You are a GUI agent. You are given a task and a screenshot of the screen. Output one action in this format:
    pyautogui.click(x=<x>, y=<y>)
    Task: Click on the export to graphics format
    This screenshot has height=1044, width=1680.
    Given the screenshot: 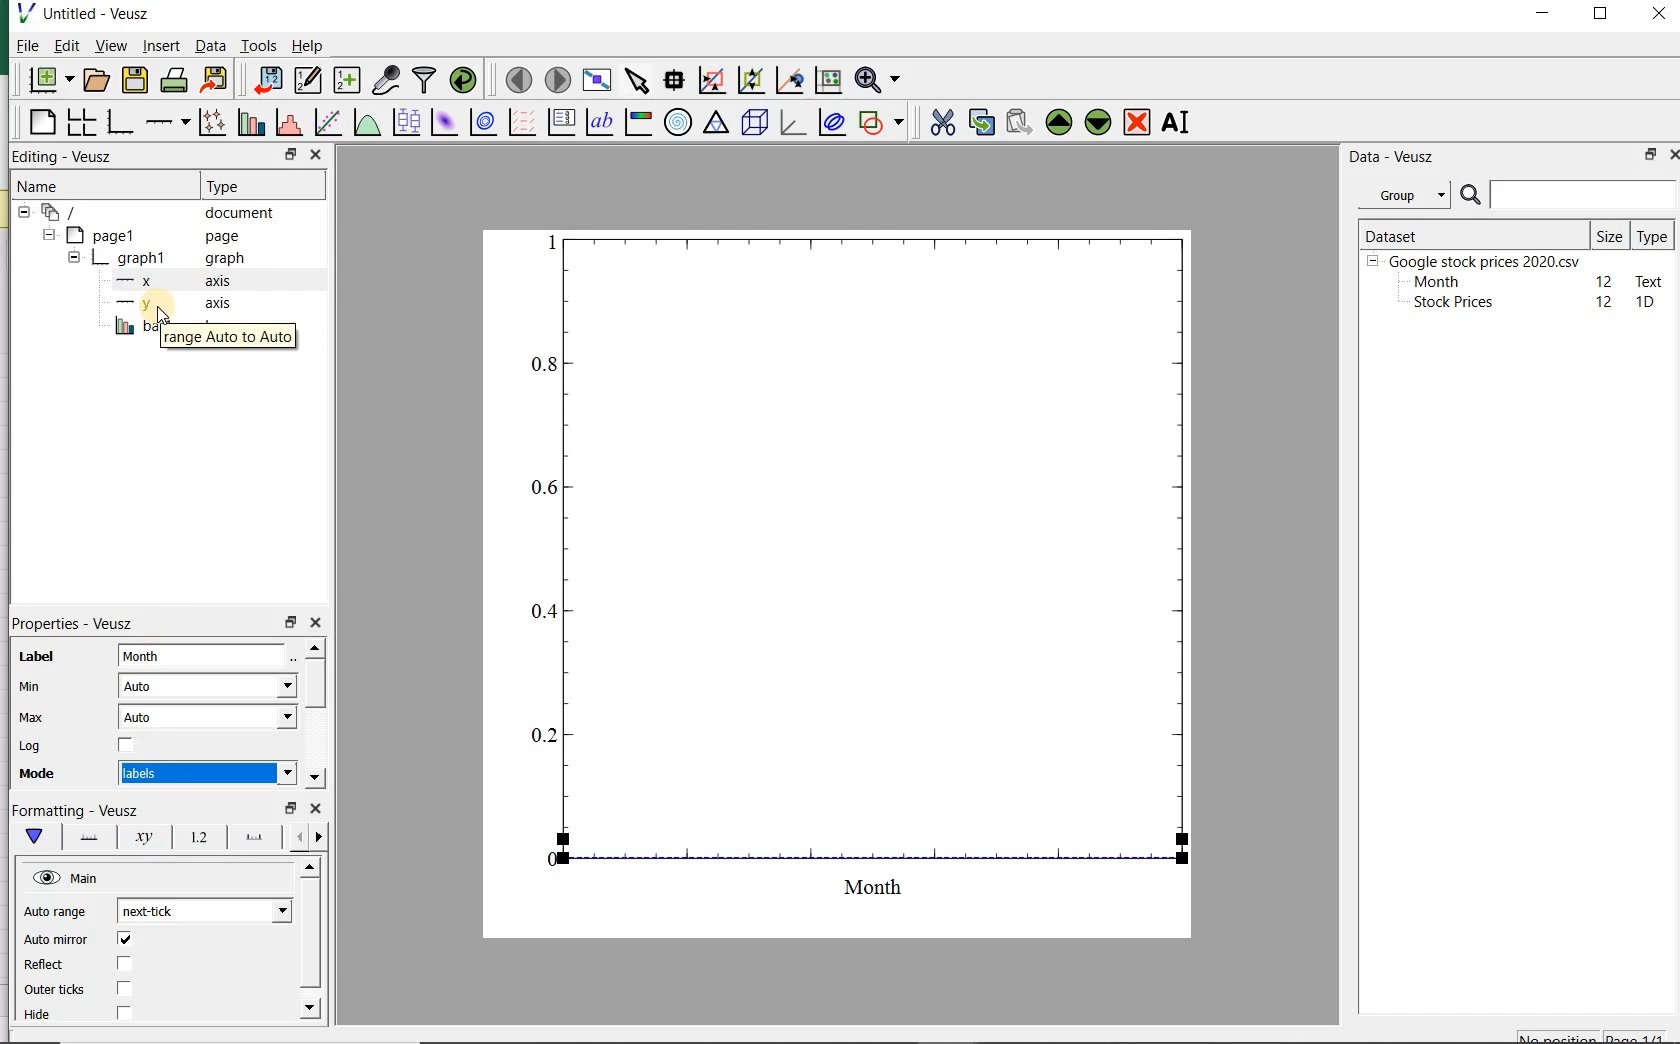 What is the action you would take?
    pyautogui.click(x=215, y=81)
    